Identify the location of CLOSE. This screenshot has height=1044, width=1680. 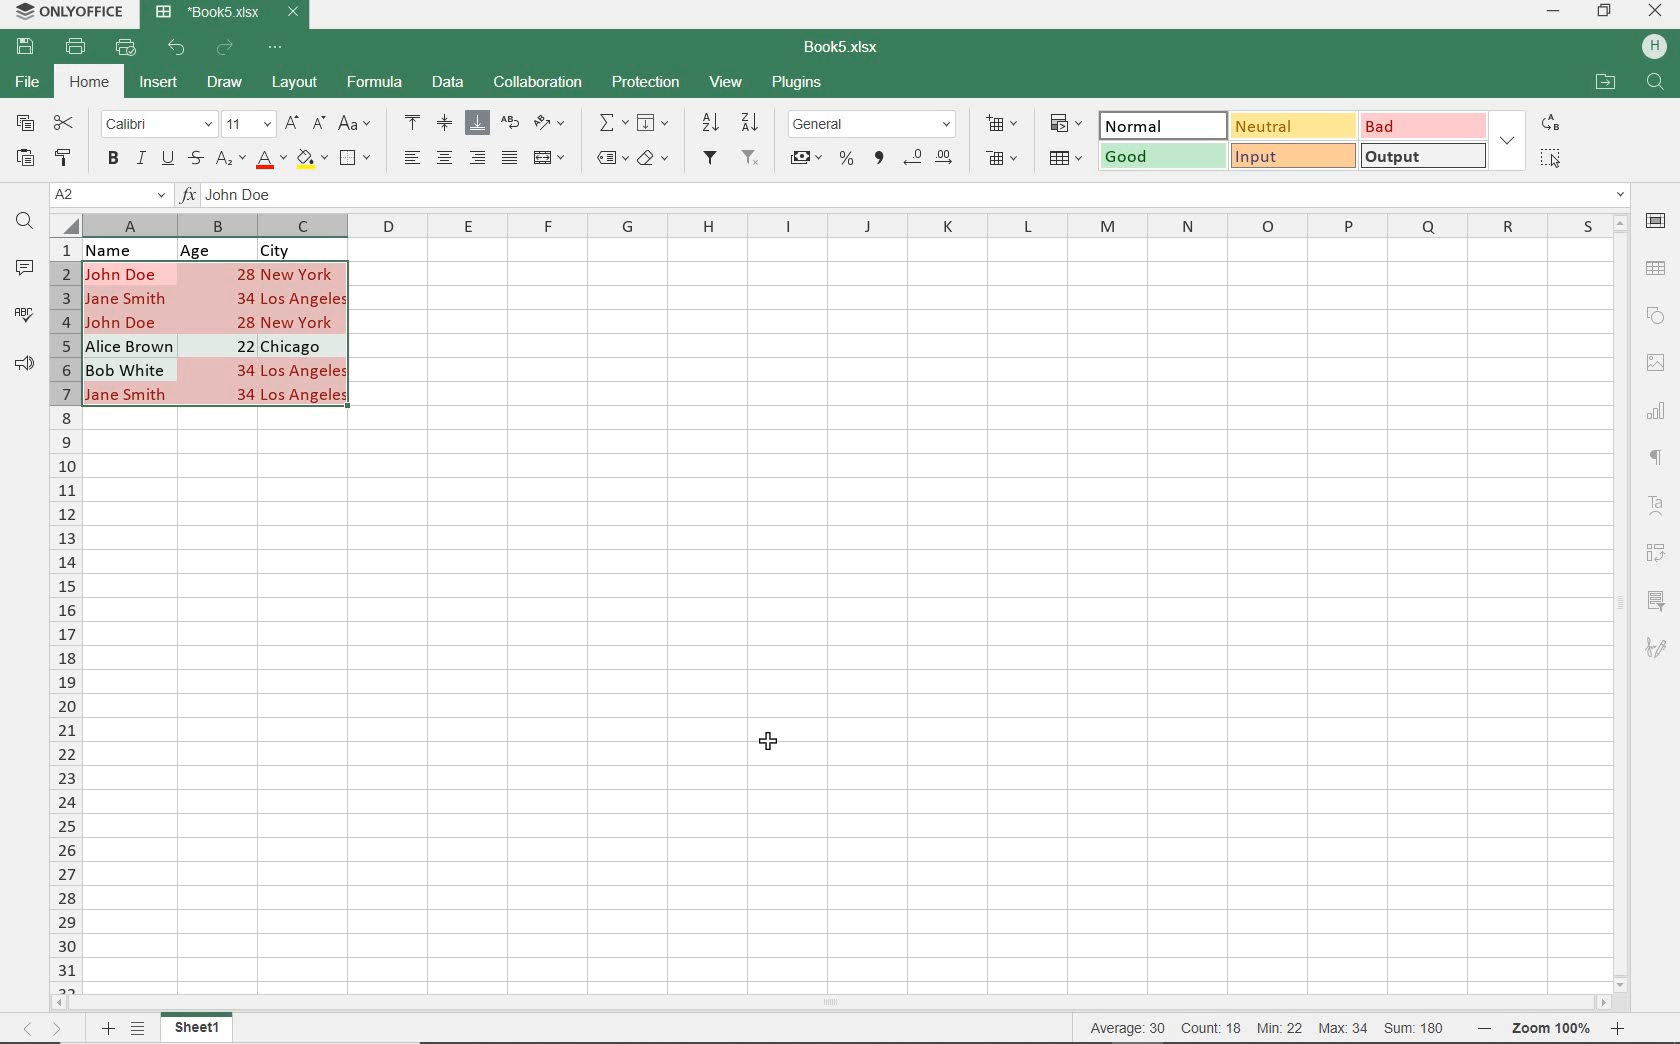
(1656, 12).